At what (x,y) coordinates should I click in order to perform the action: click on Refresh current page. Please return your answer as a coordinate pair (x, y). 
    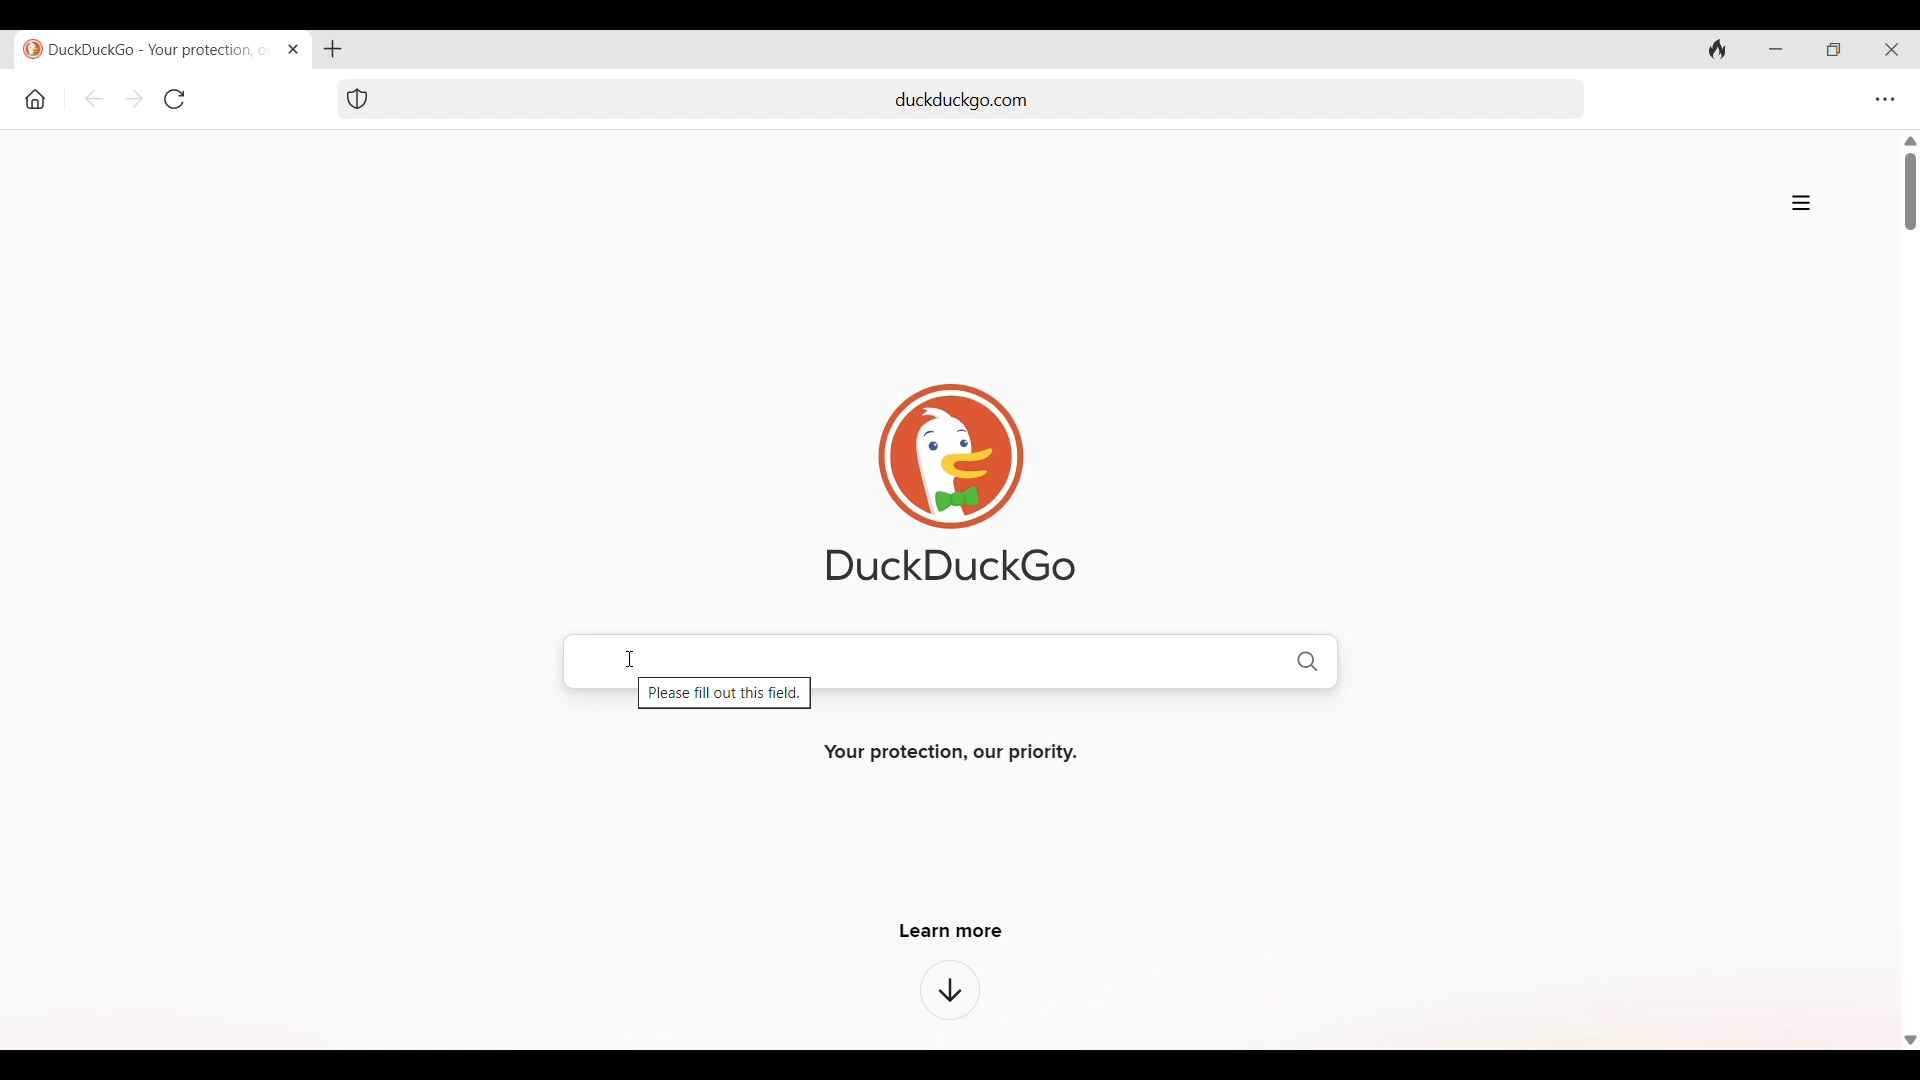
    Looking at the image, I should click on (175, 99).